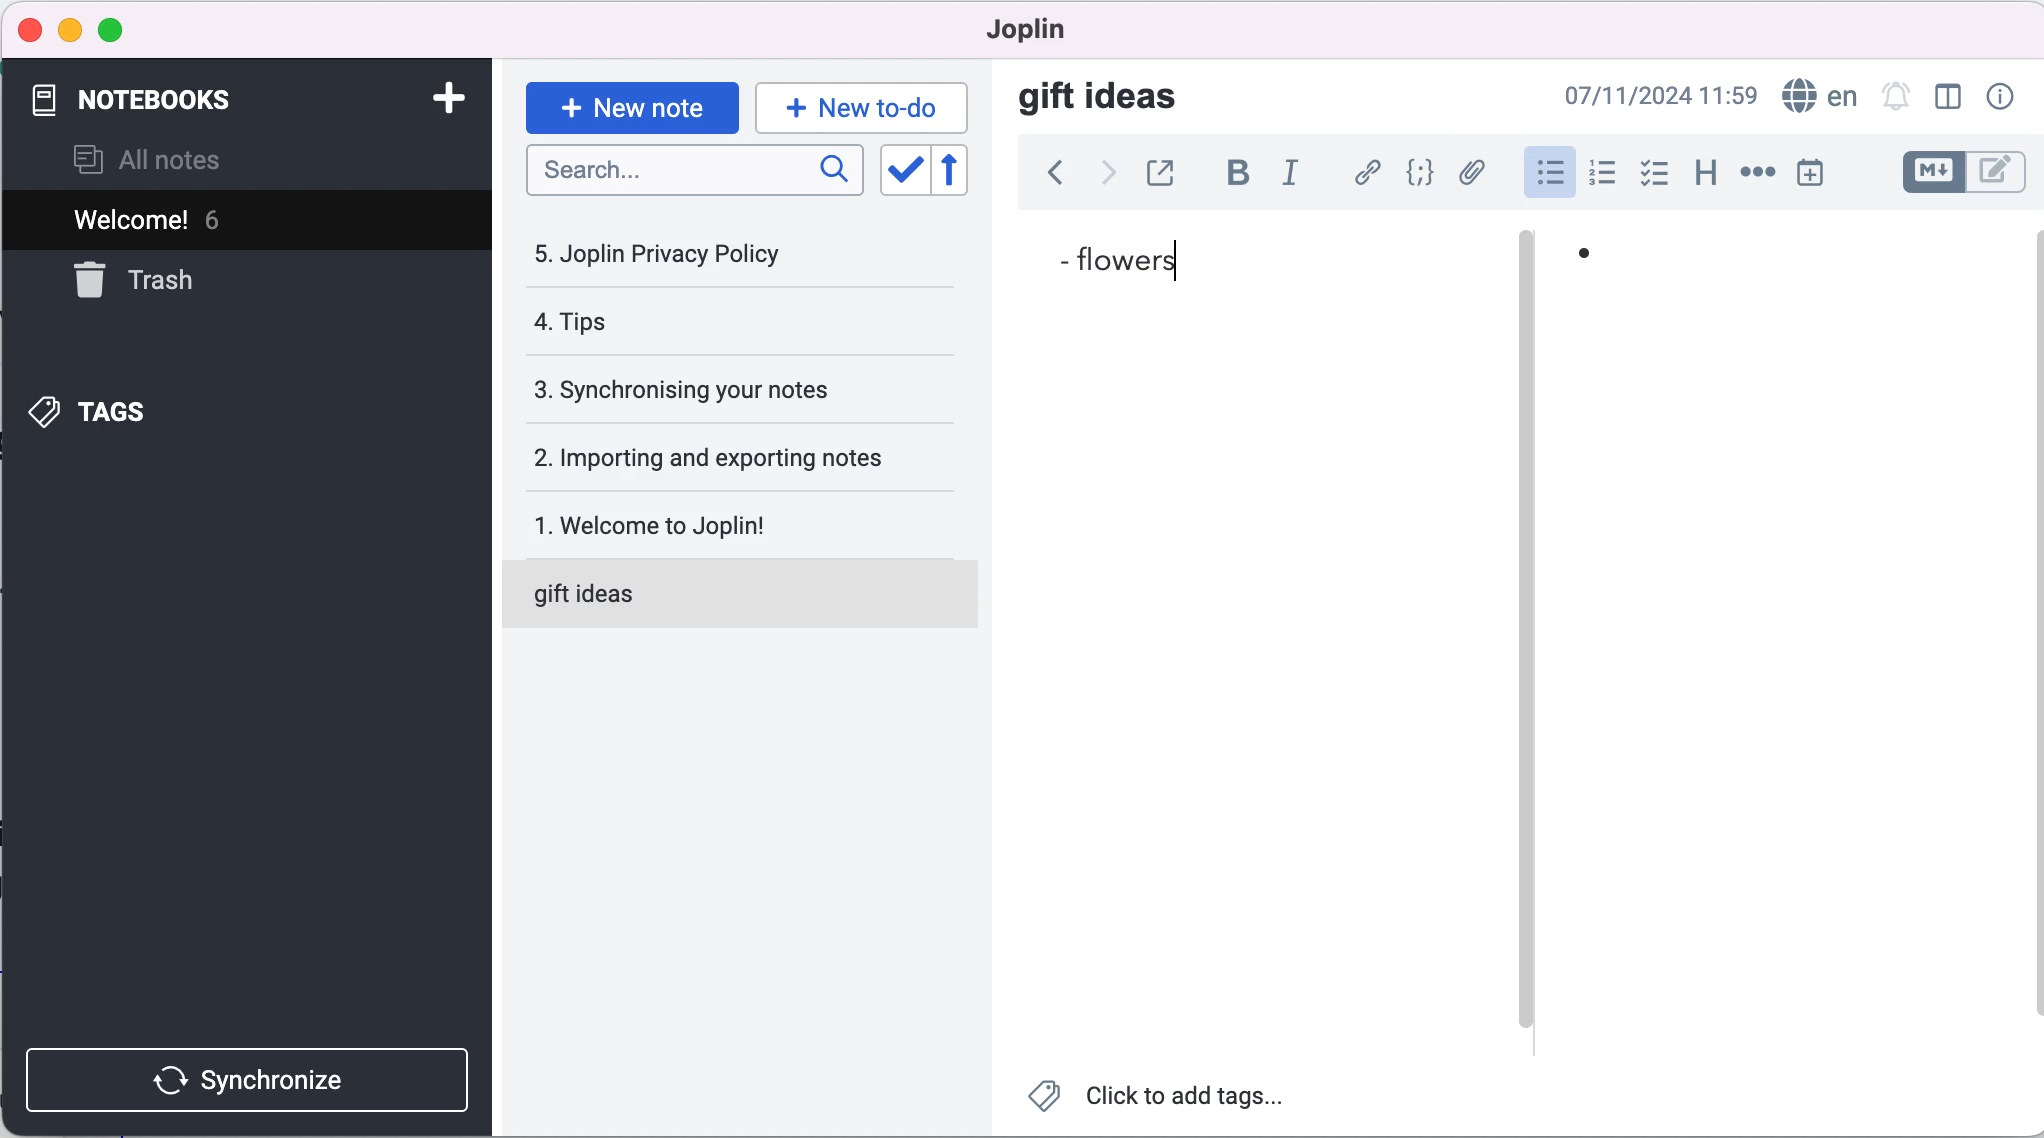  I want to click on set alarm, so click(1895, 98).